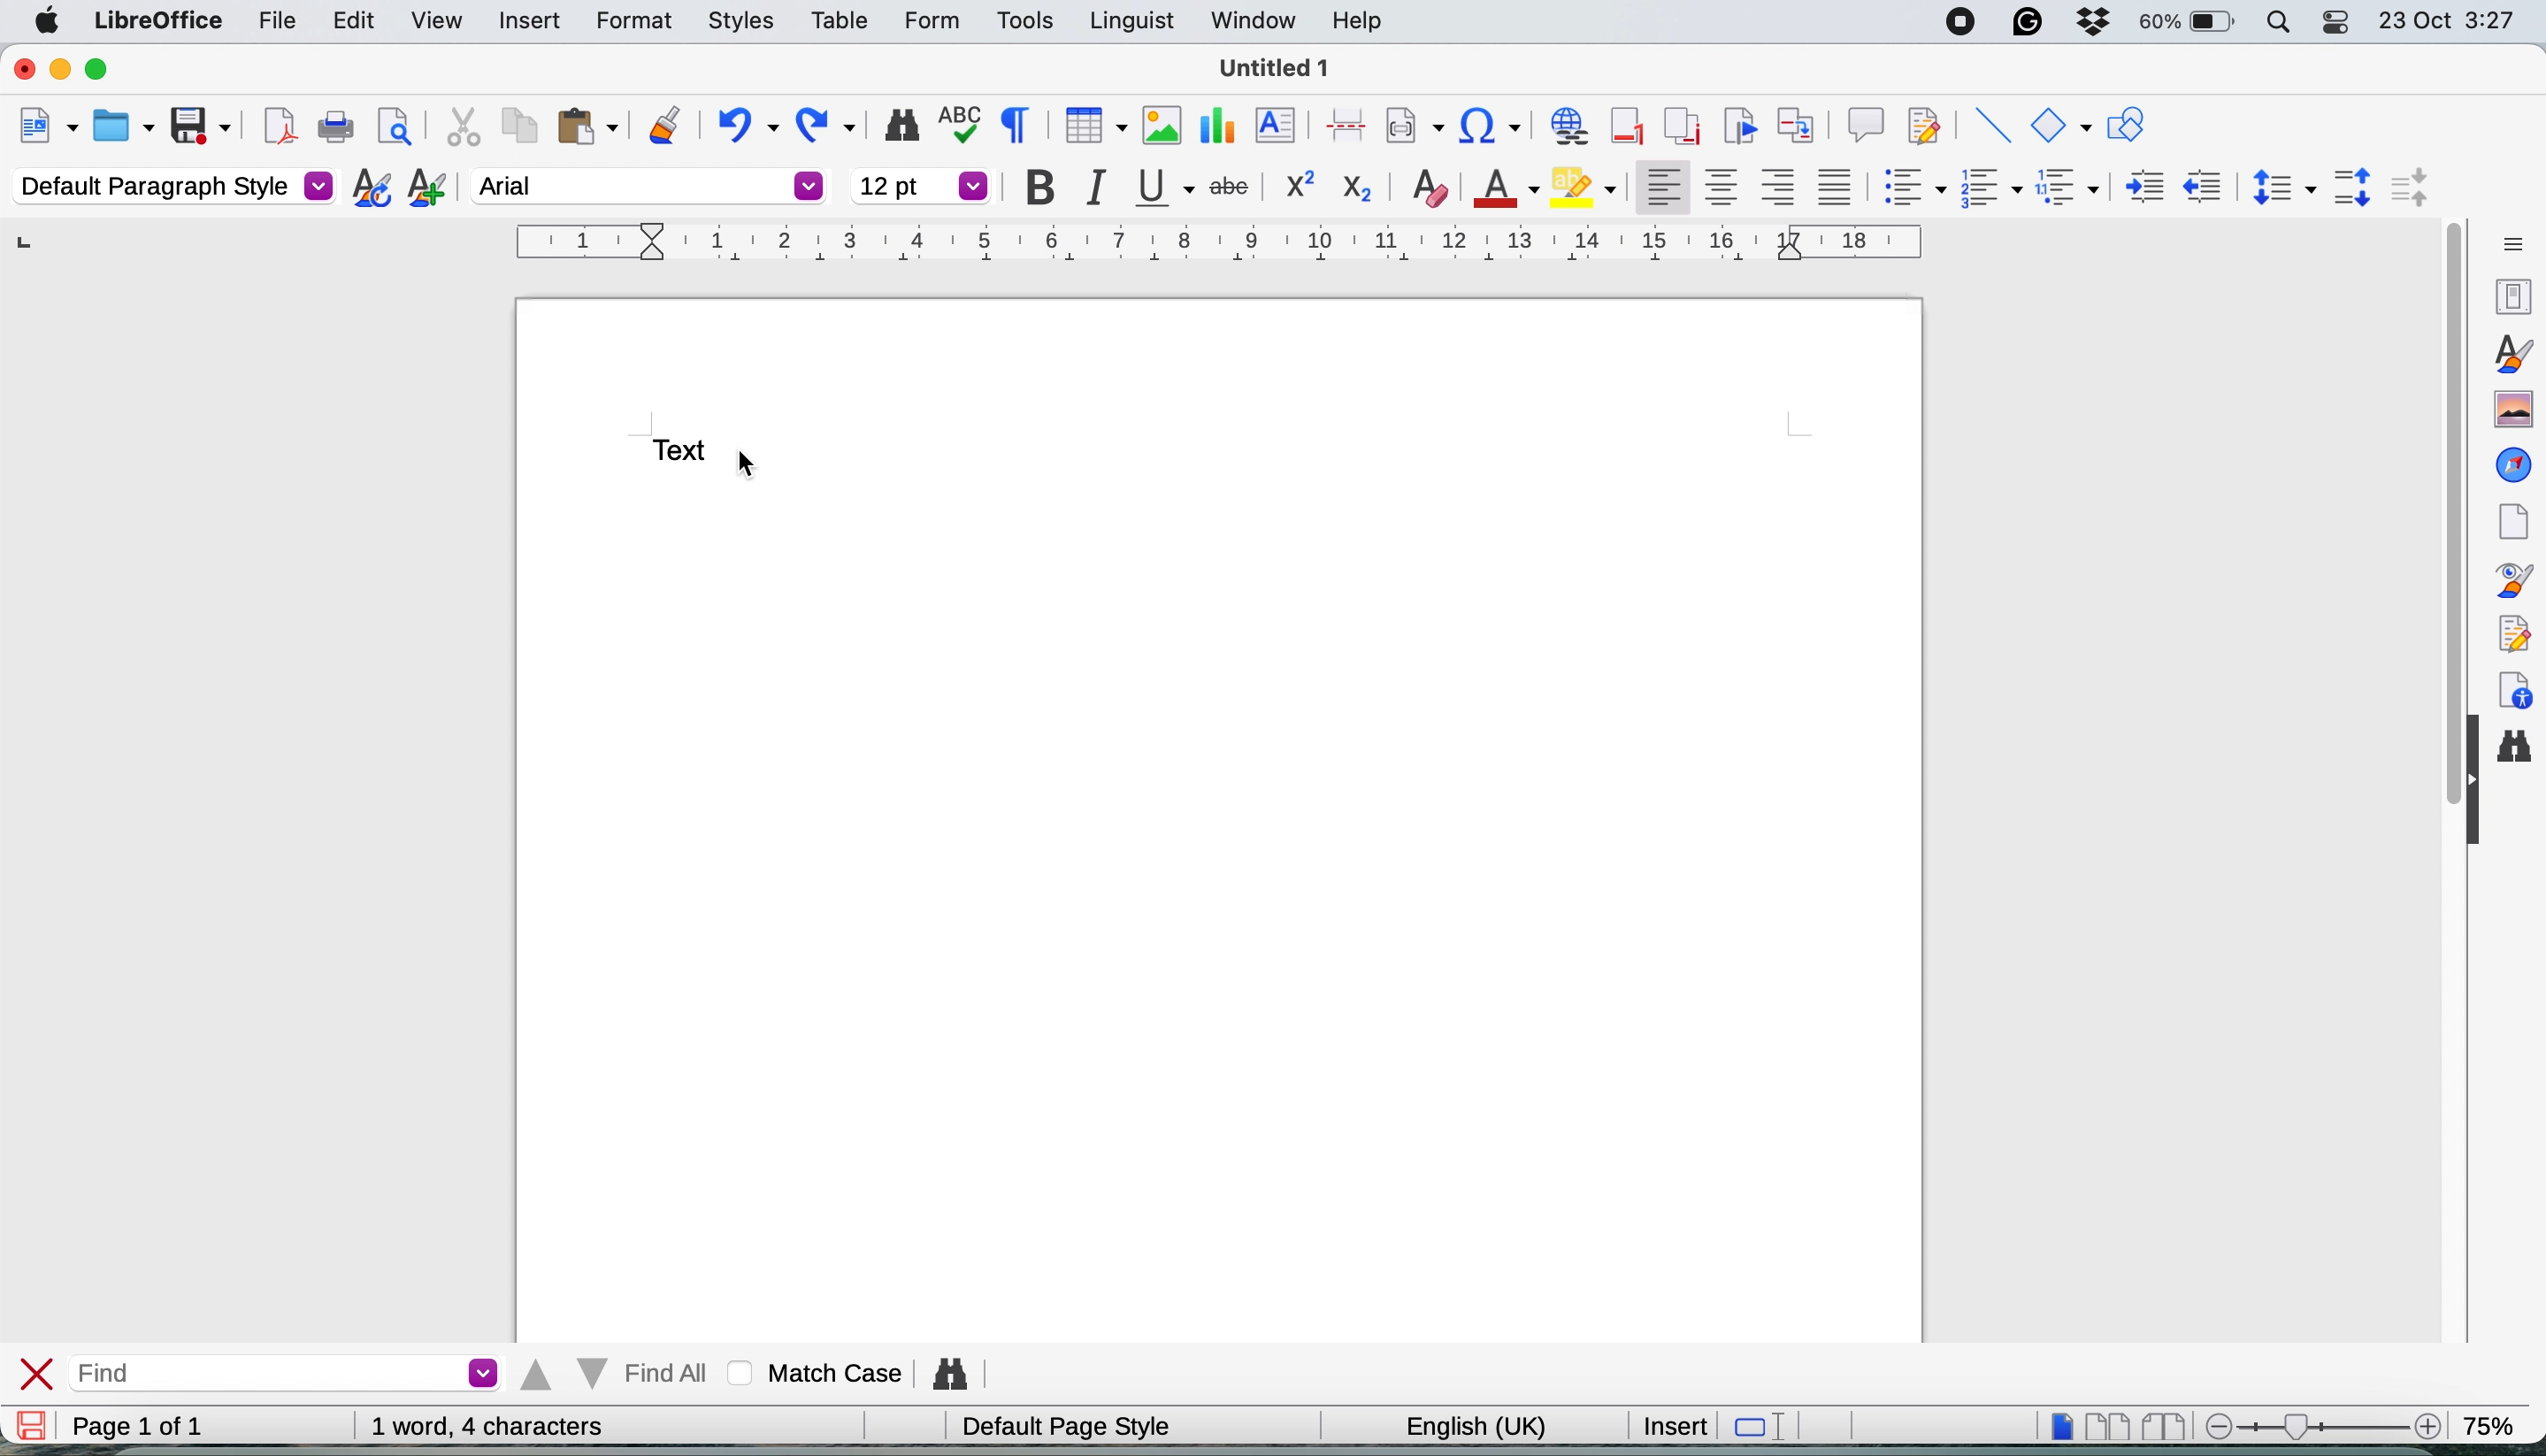 This screenshot has height=1456, width=2546. Describe the element at coordinates (1673, 1425) in the screenshot. I see `insert` at that location.